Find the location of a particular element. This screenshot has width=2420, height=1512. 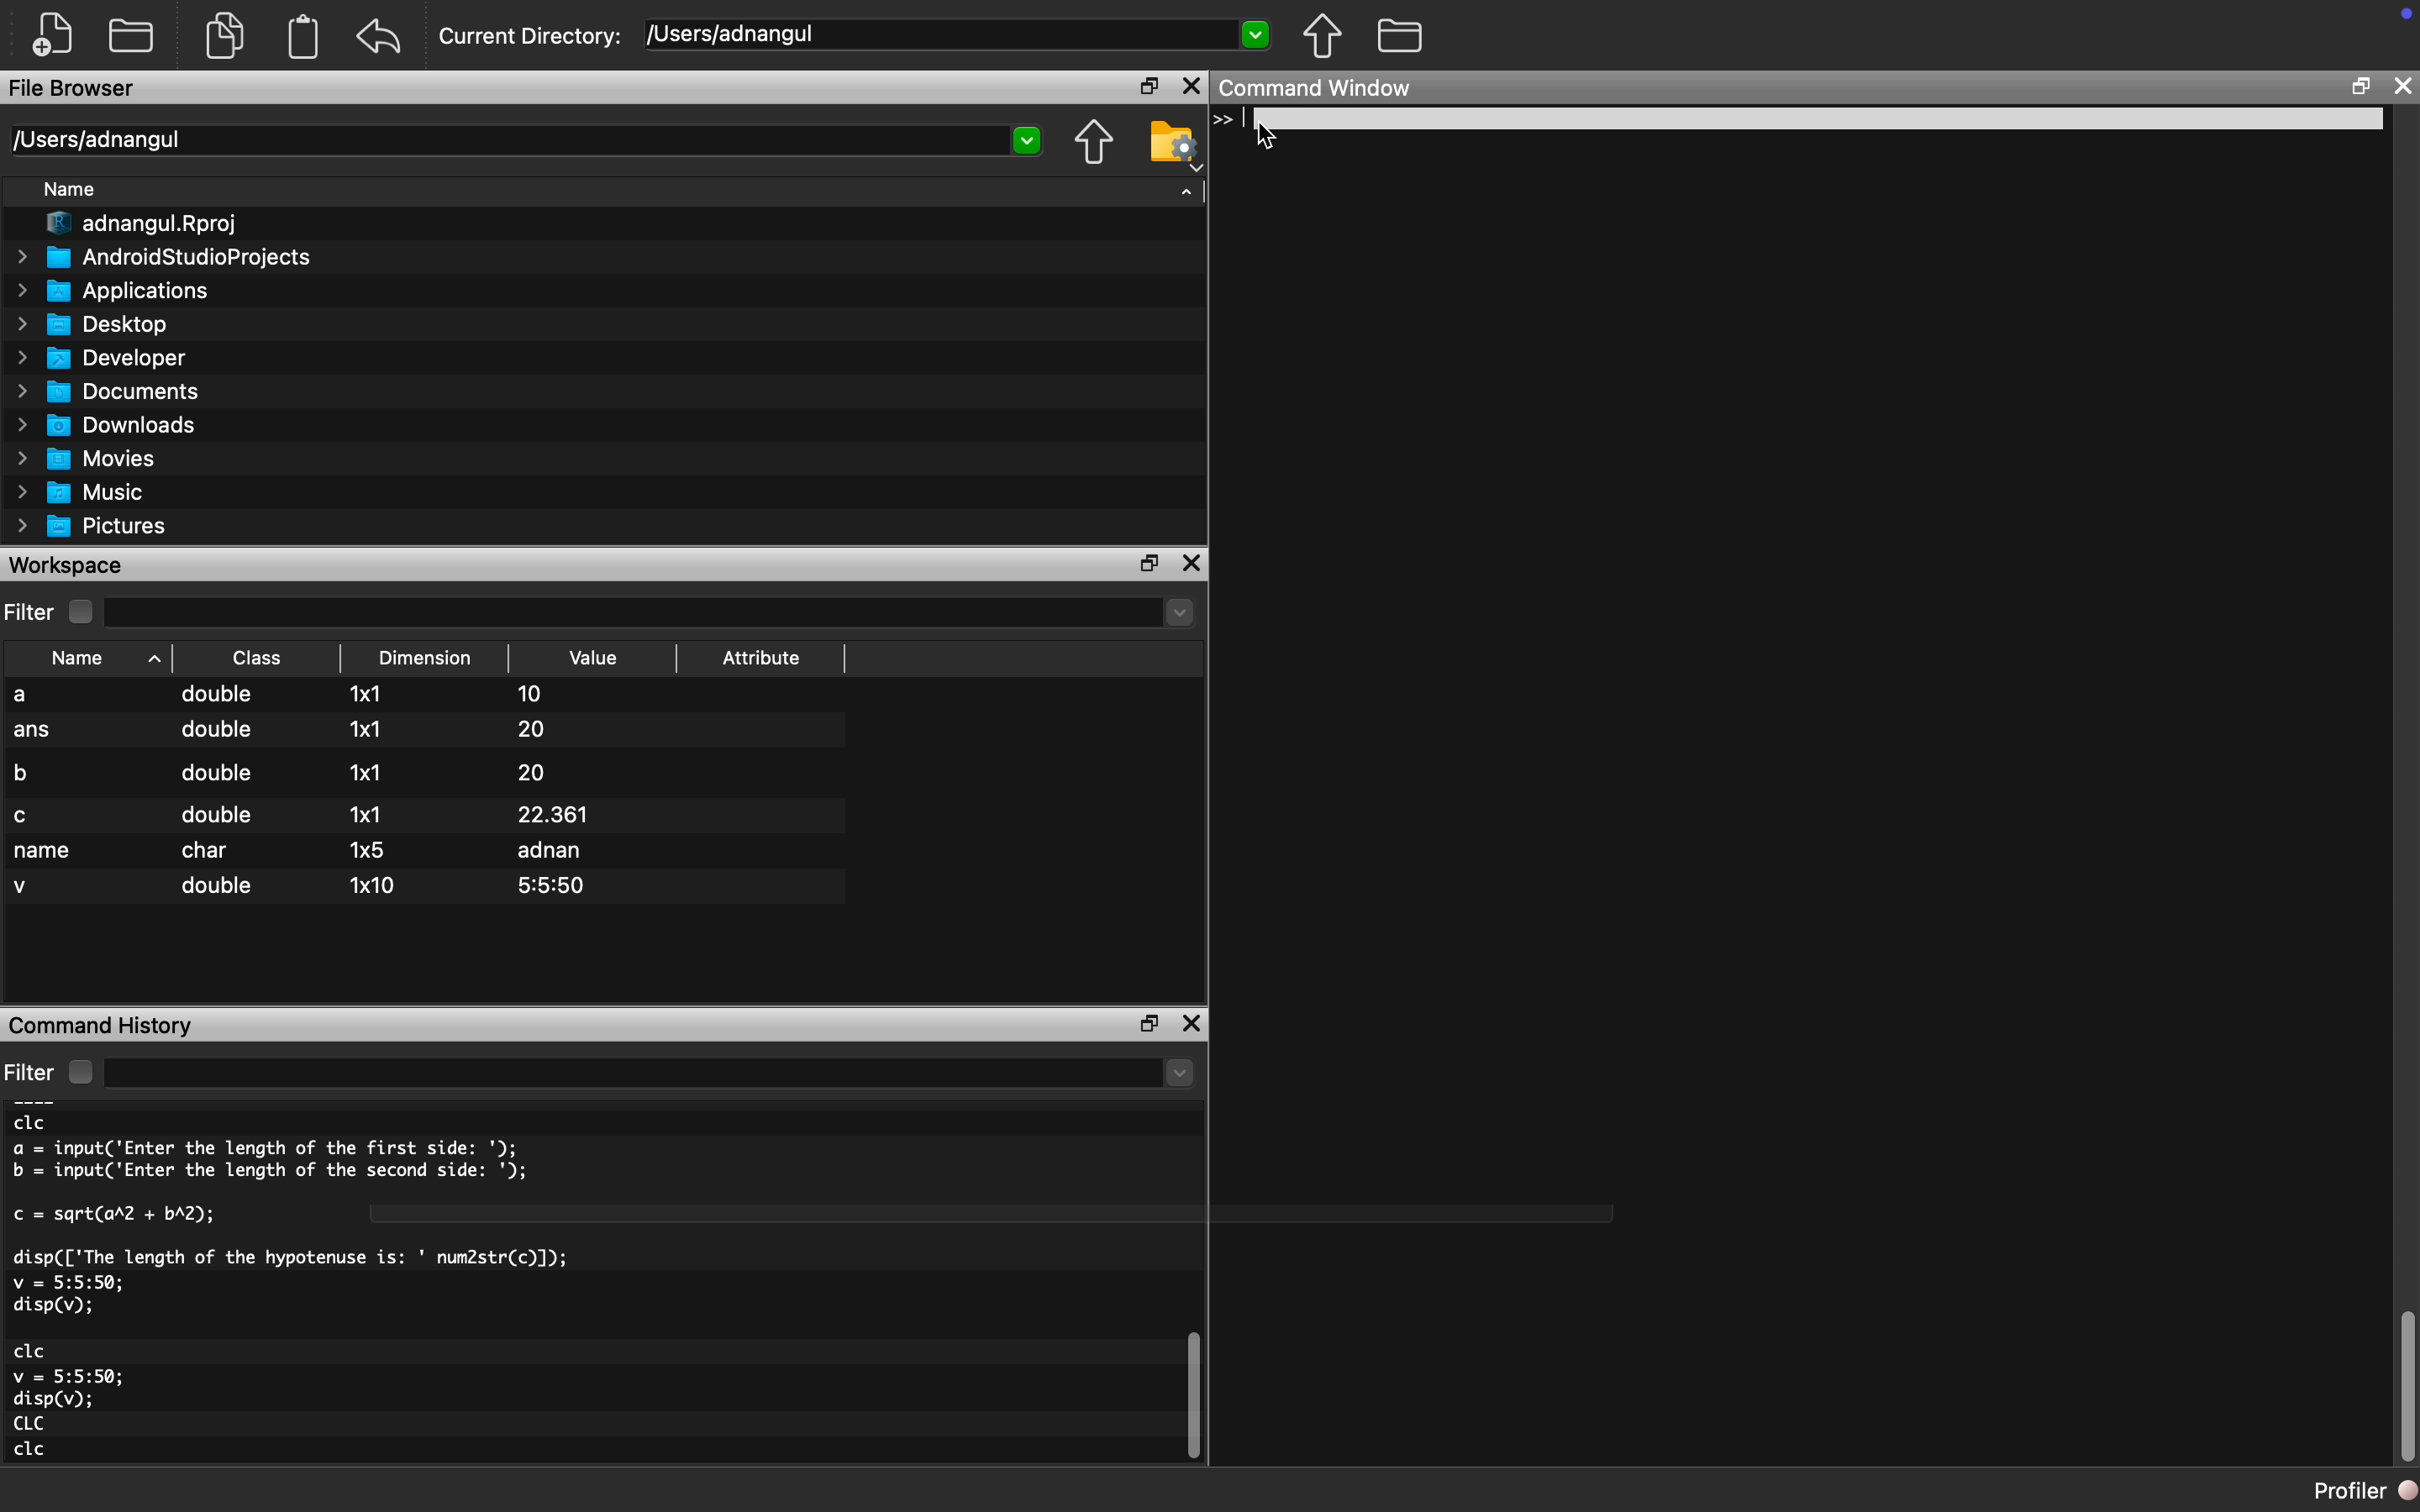

> [@ Movies is located at coordinates (87, 460).